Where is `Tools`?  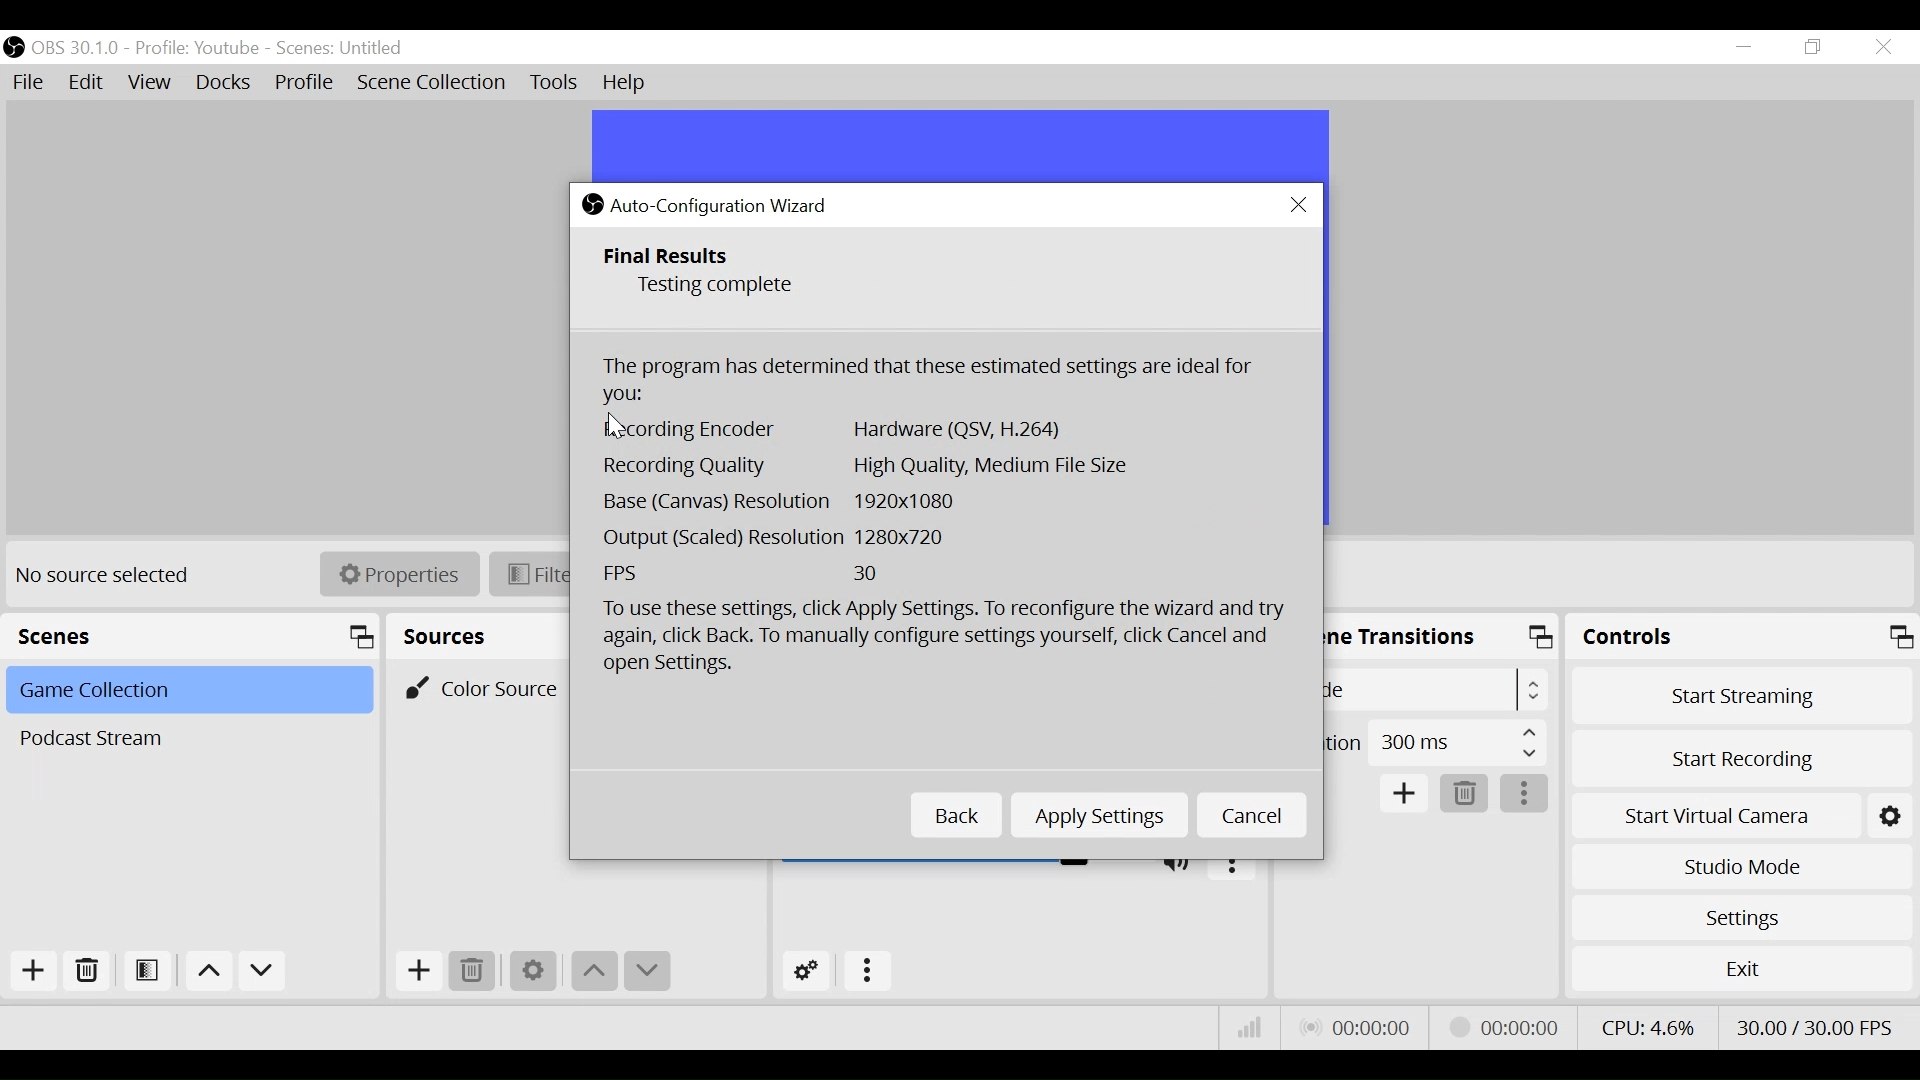
Tools is located at coordinates (554, 83).